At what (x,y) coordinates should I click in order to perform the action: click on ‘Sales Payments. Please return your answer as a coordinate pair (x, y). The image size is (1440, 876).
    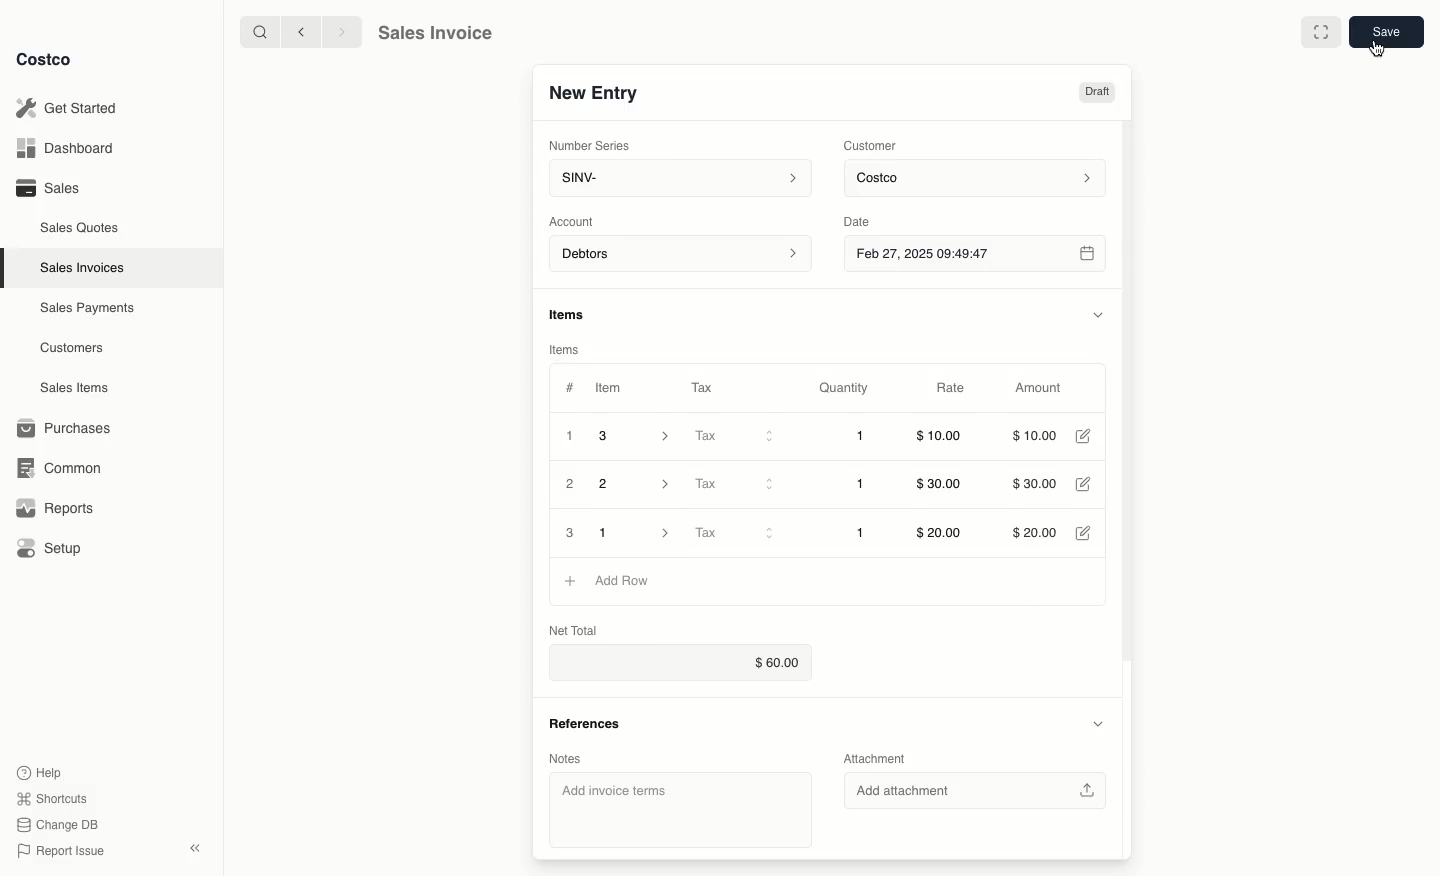
    Looking at the image, I should click on (87, 306).